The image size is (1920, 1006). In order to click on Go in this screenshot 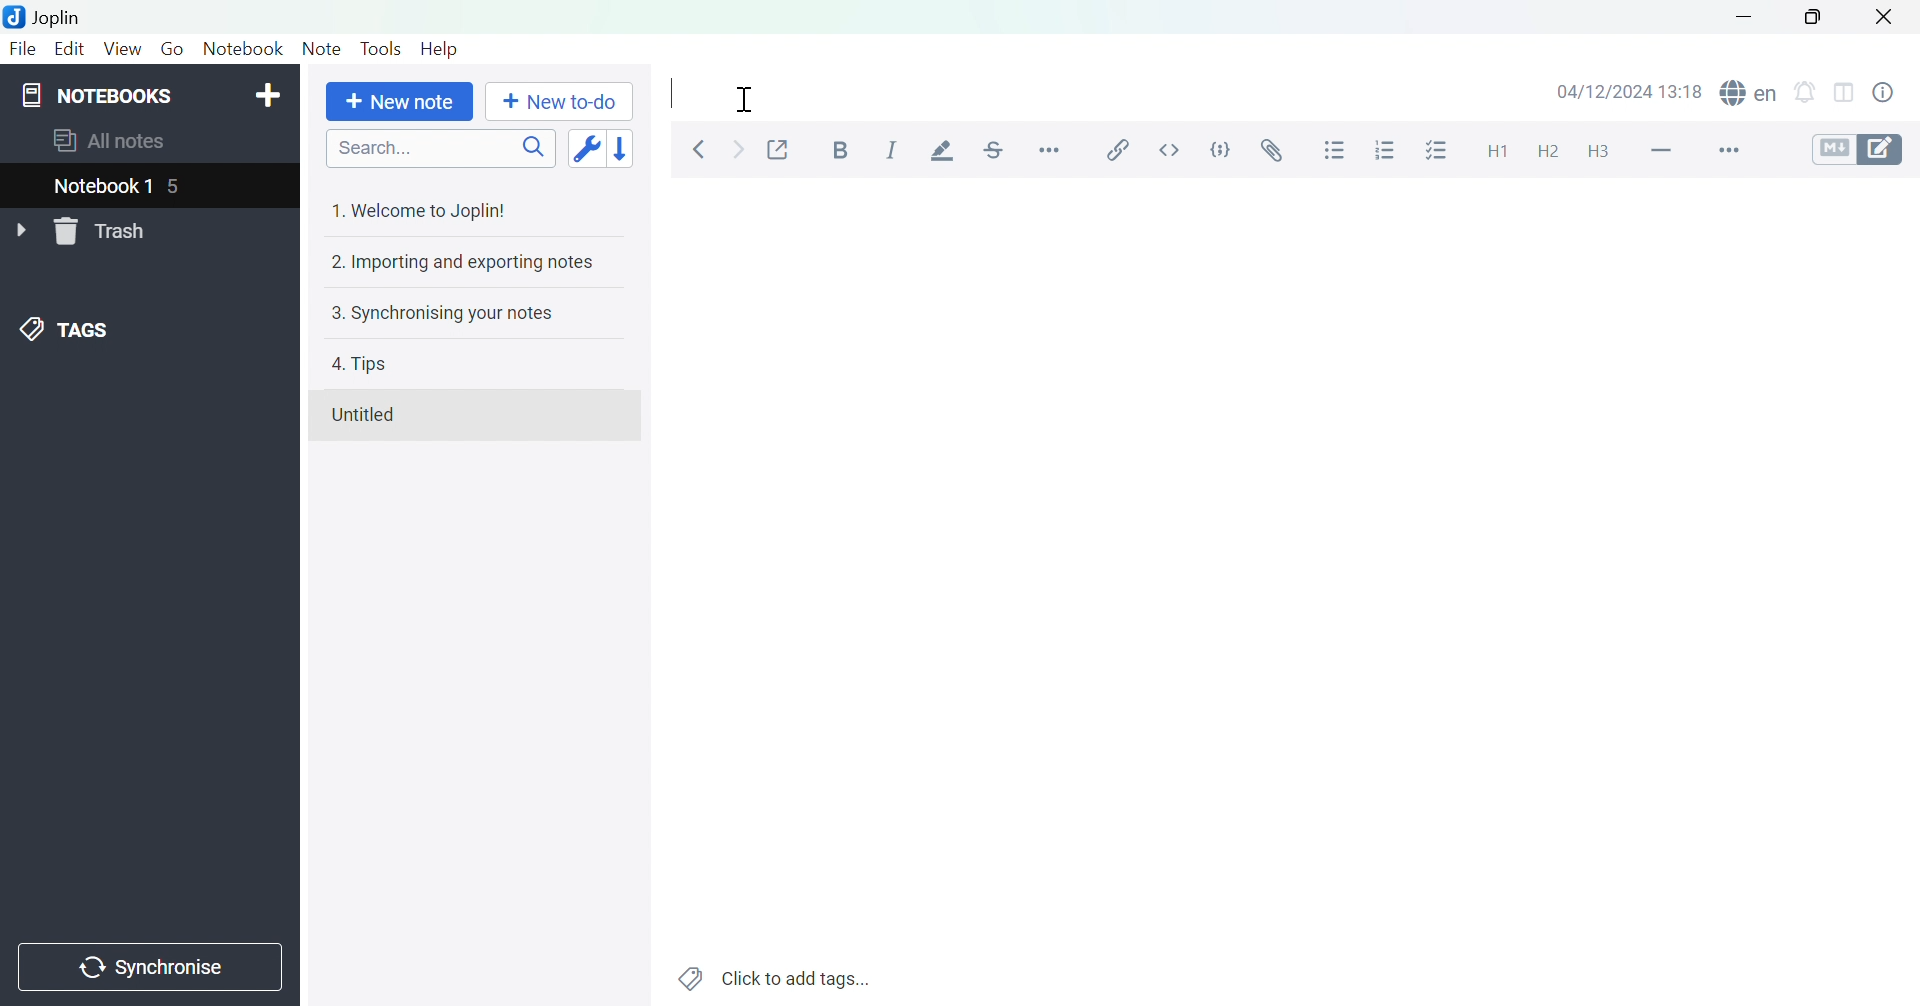, I will do `click(172, 50)`.